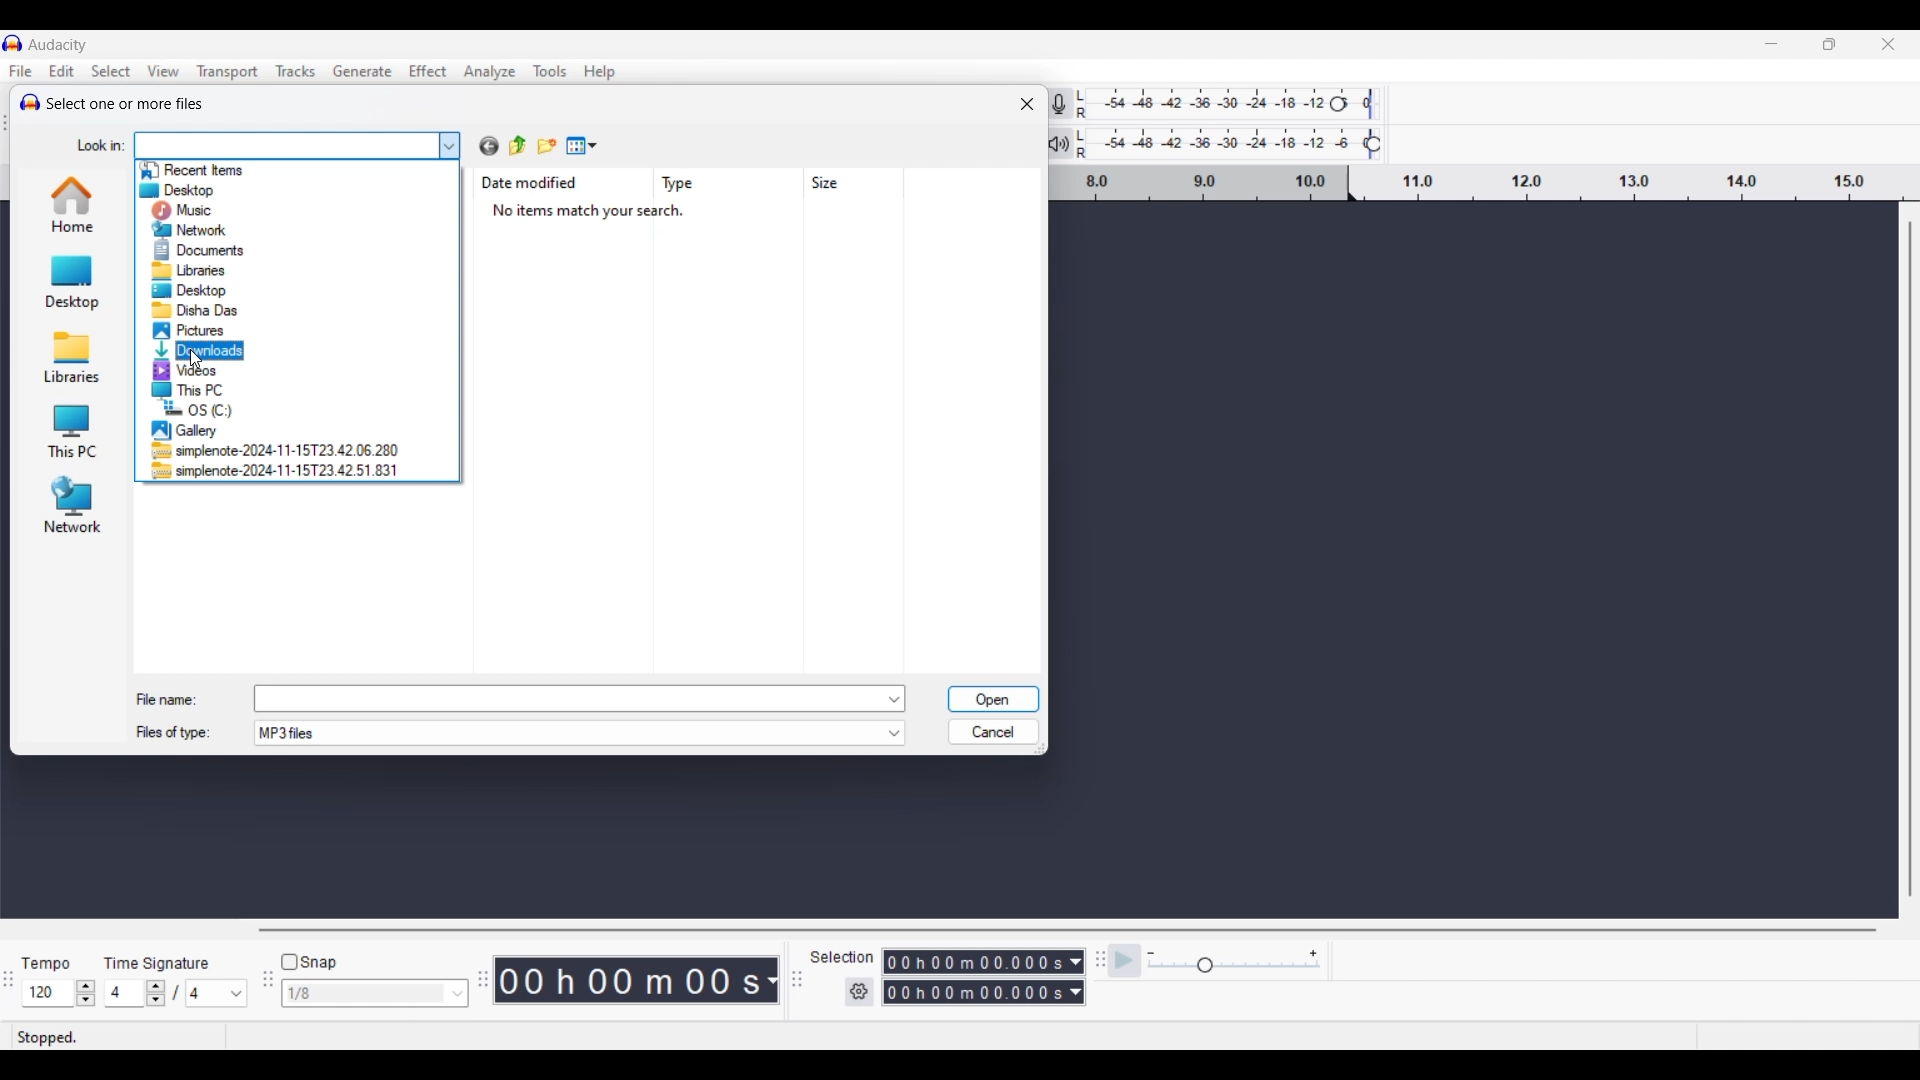 The width and height of the screenshot is (1920, 1080). I want to click on Downloads, so click(208, 350).